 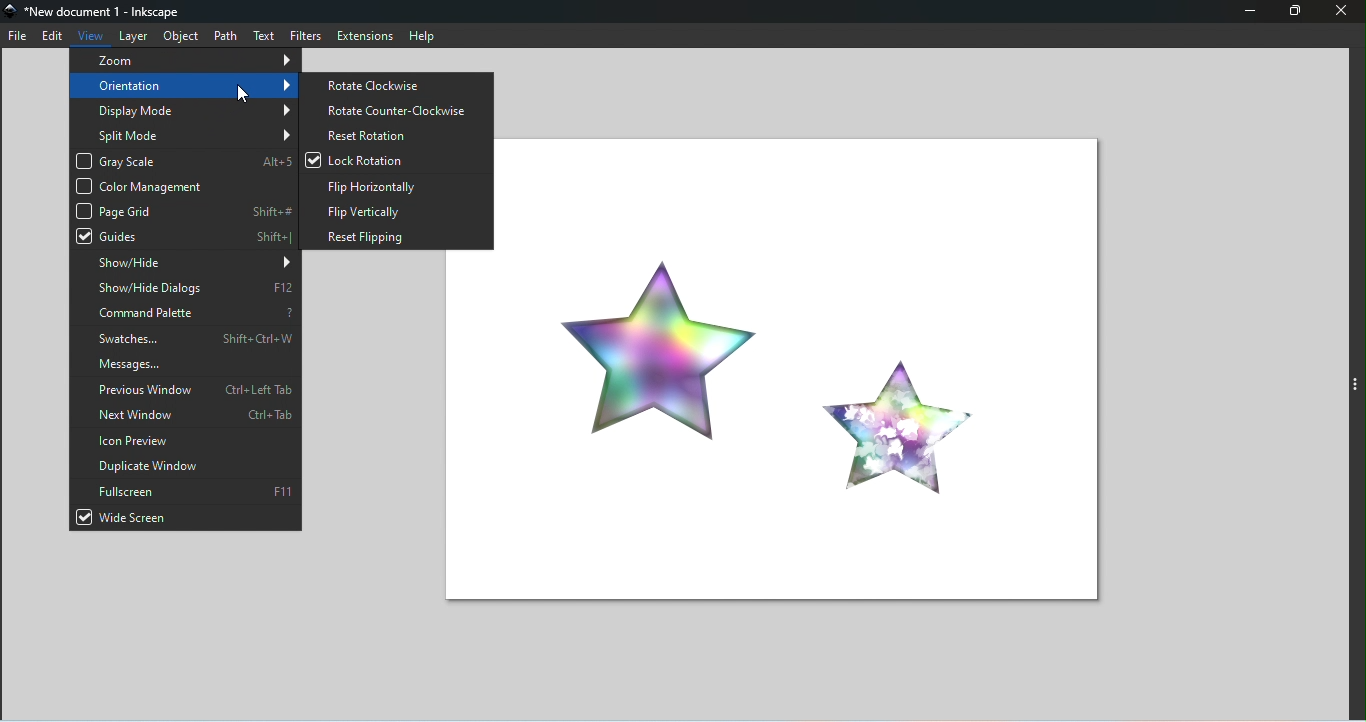 I want to click on Next window, so click(x=183, y=415).